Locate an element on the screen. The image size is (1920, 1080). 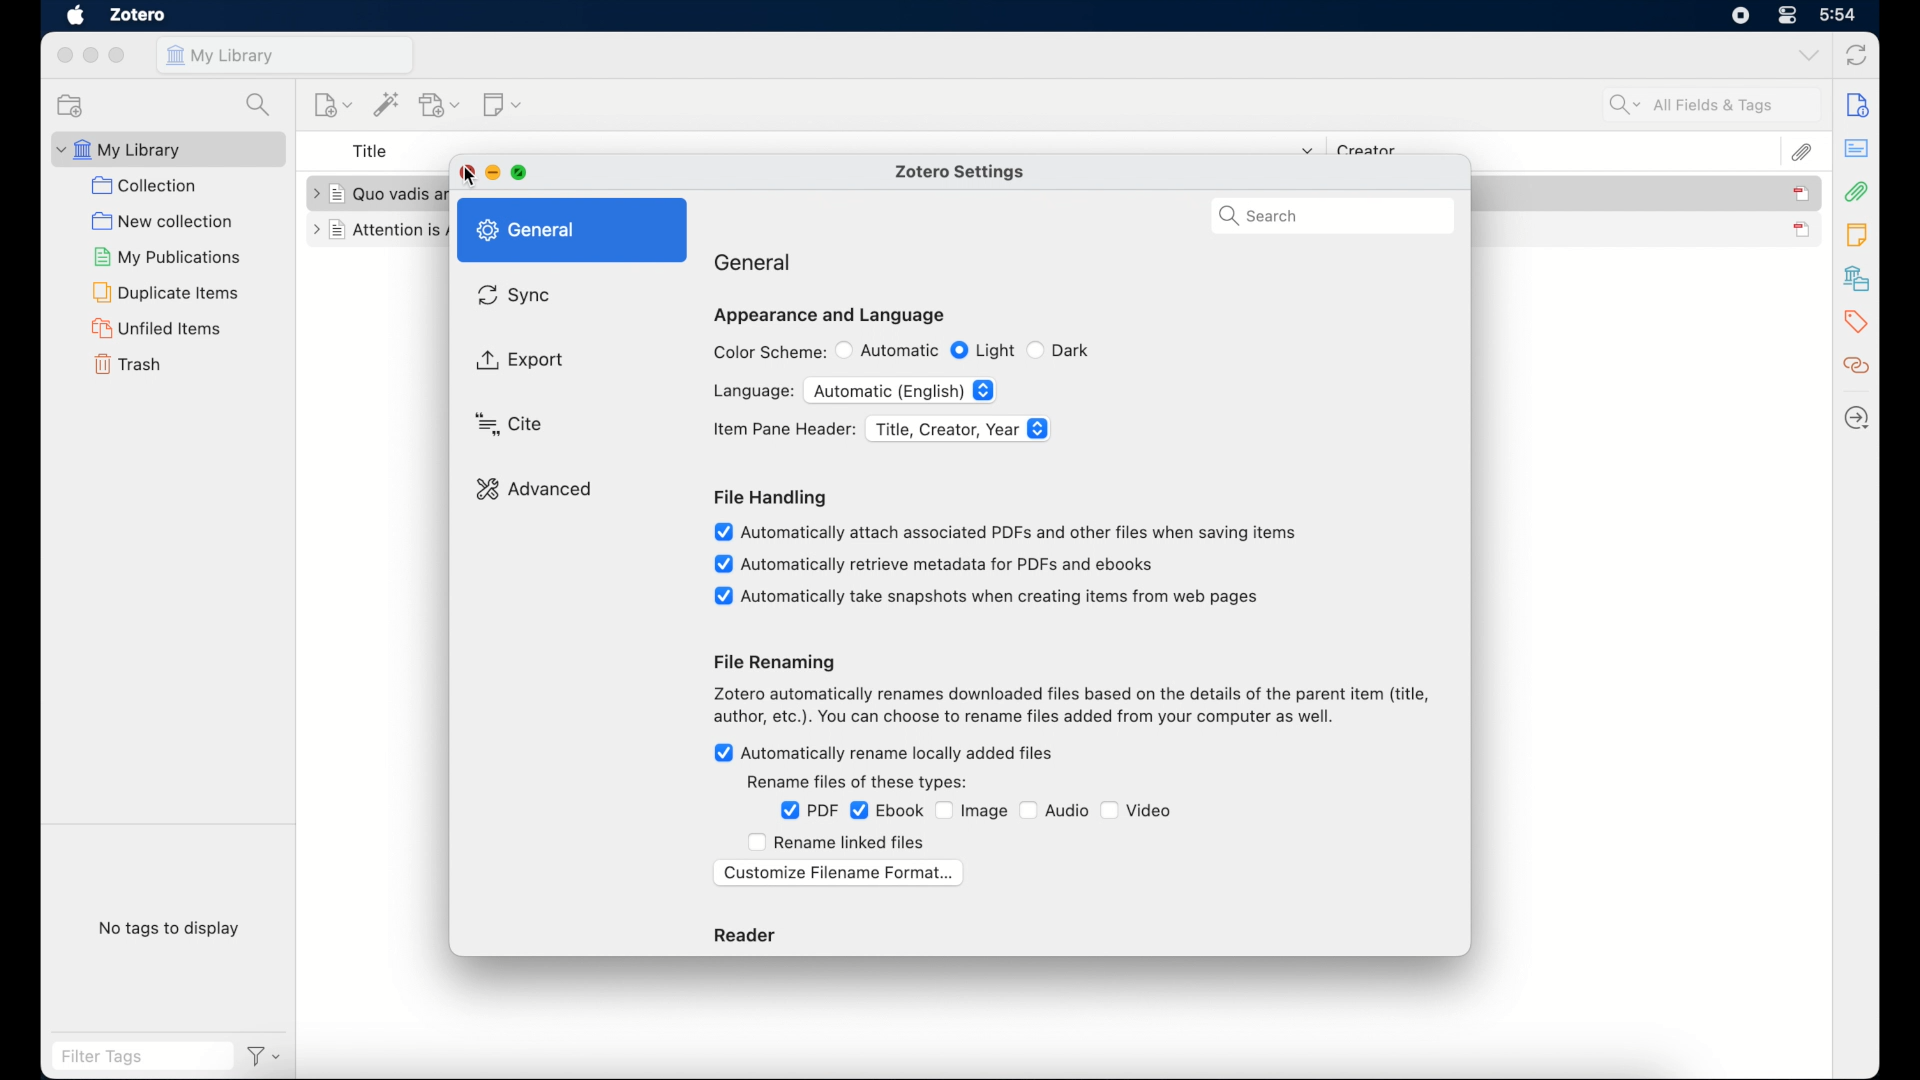
file handling is located at coordinates (770, 497).